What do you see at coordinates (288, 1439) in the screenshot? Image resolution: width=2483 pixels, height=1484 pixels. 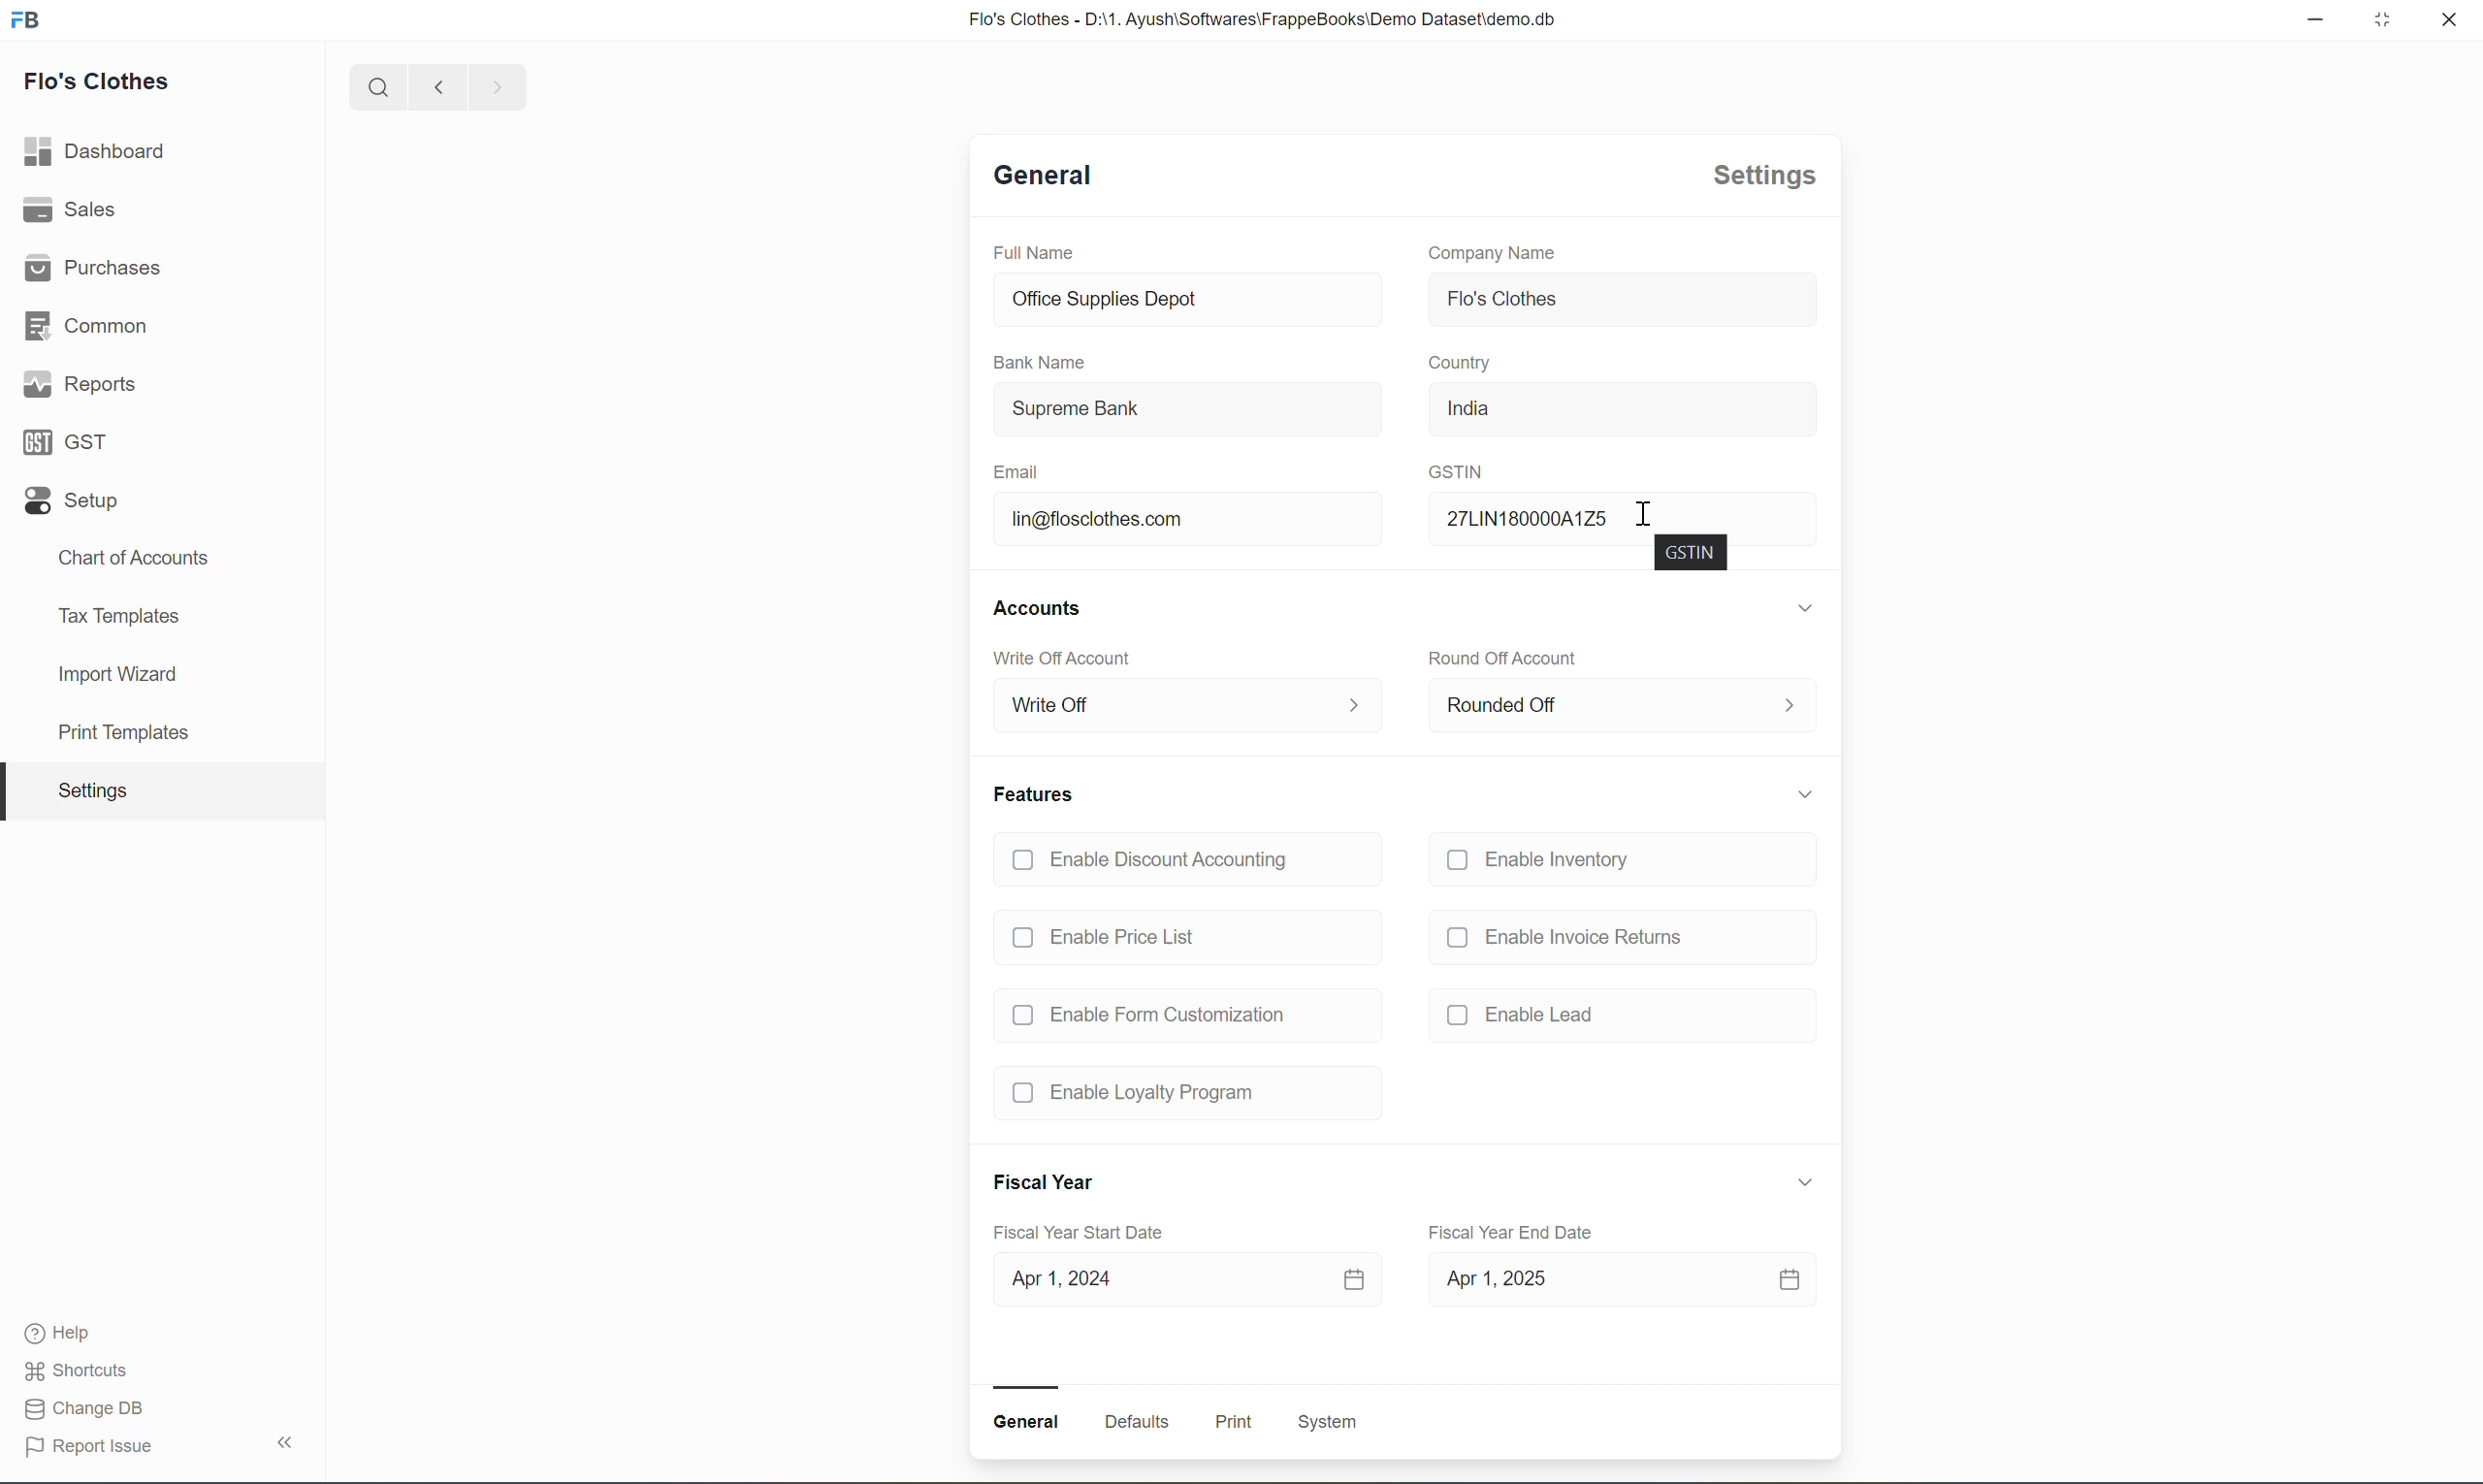 I see `Collapse` at bounding box center [288, 1439].